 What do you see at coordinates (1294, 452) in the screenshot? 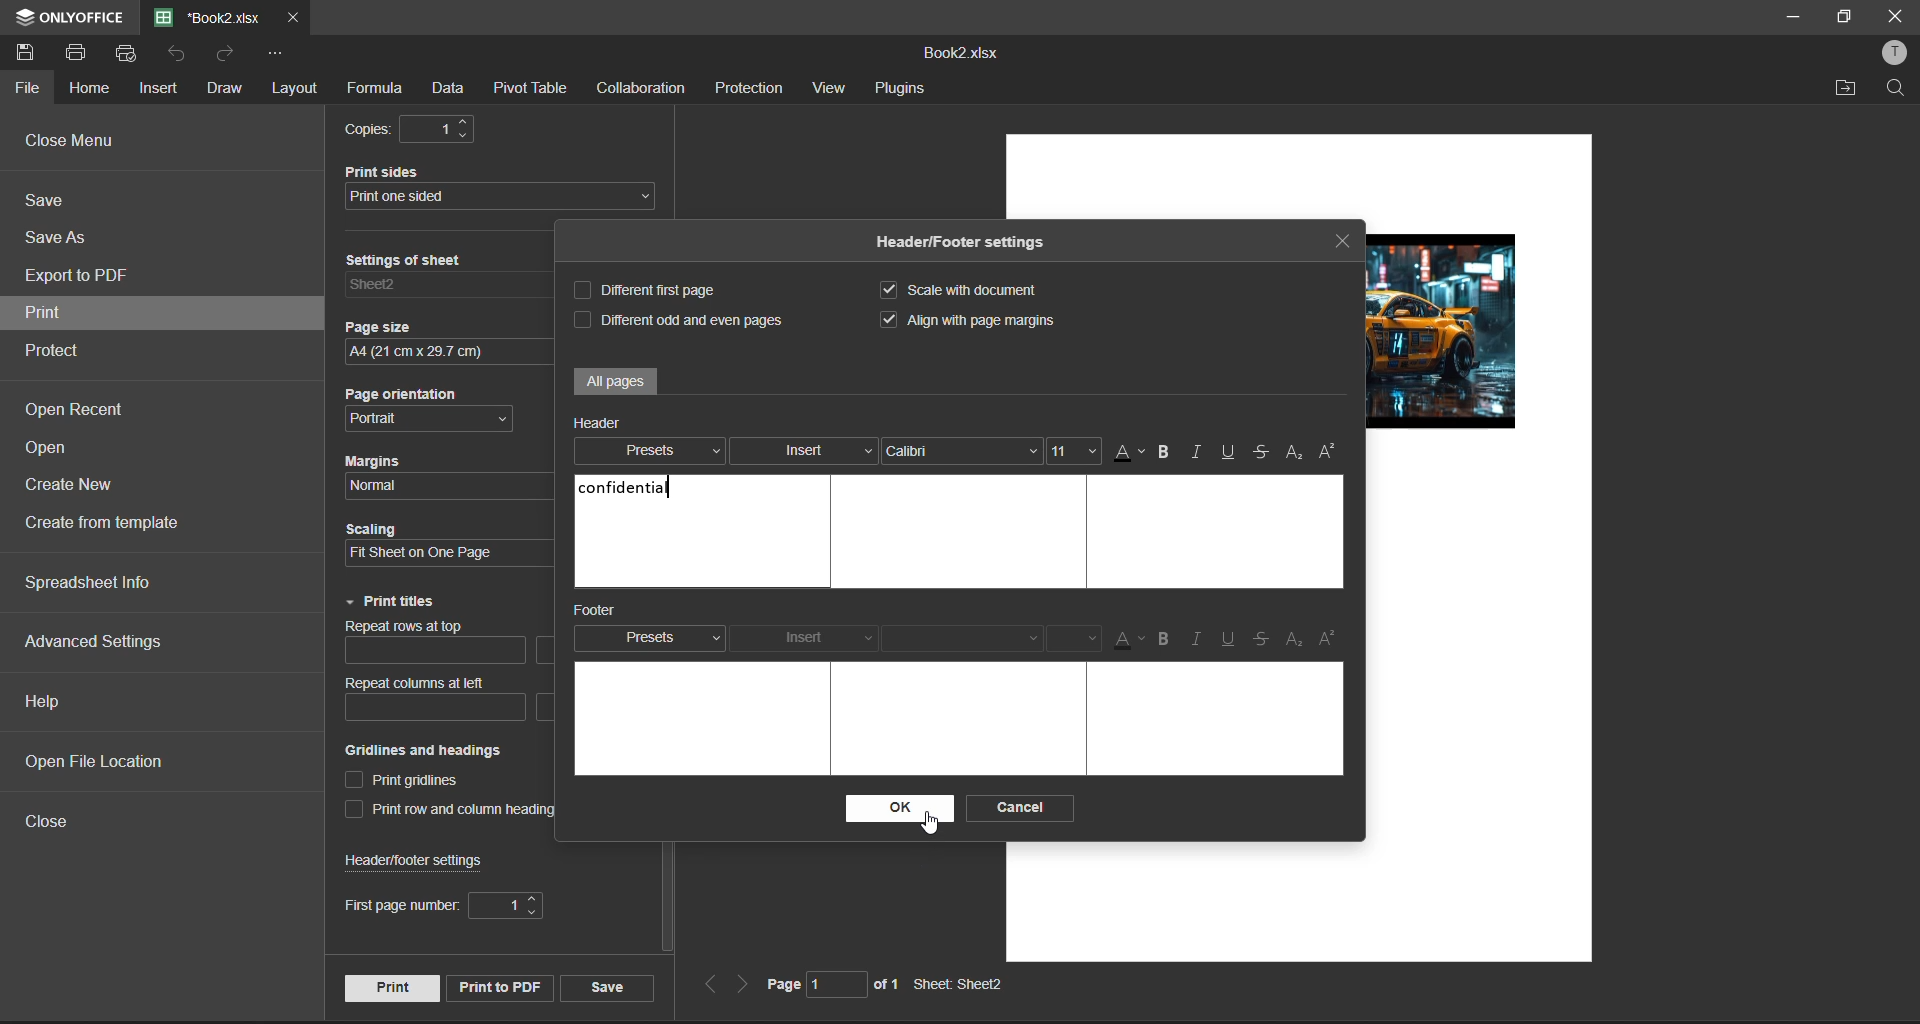
I see `subscript` at bounding box center [1294, 452].